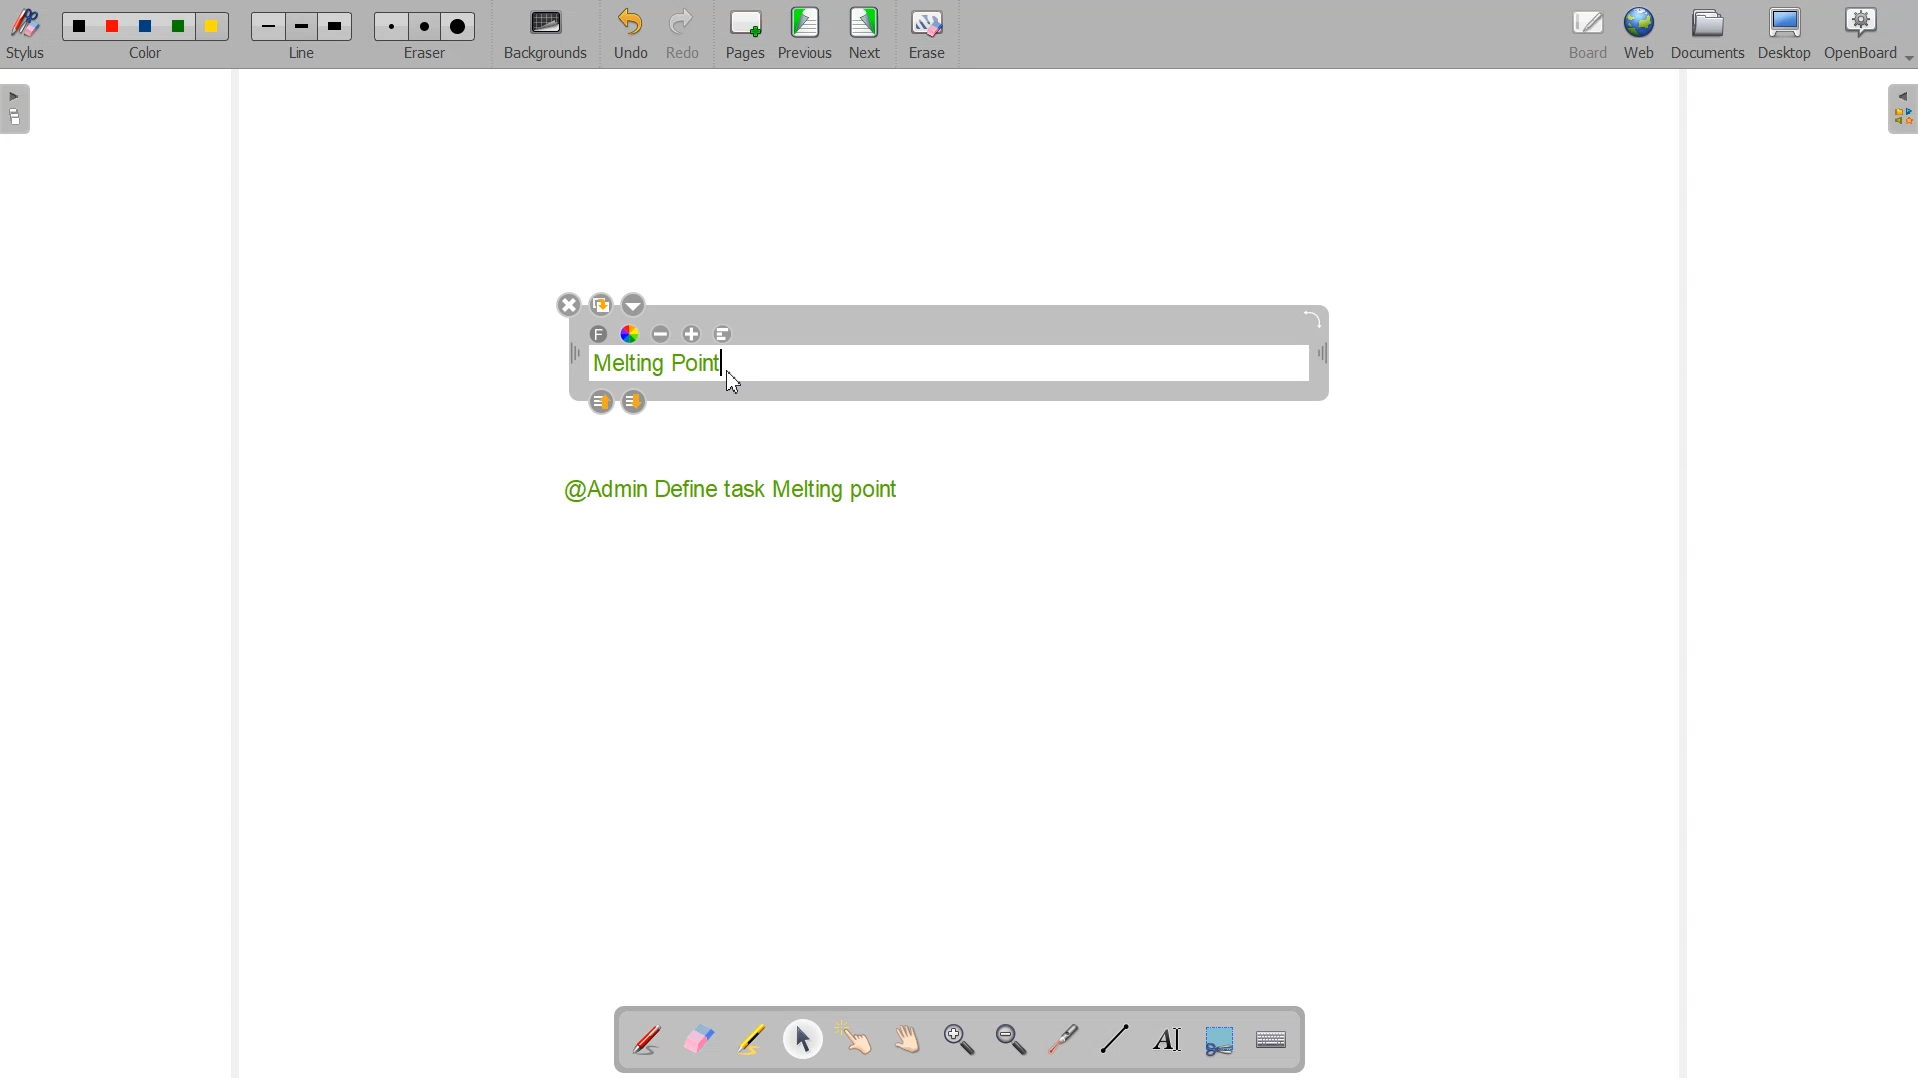  What do you see at coordinates (666, 359) in the screenshot?
I see `Melting Point` at bounding box center [666, 359].